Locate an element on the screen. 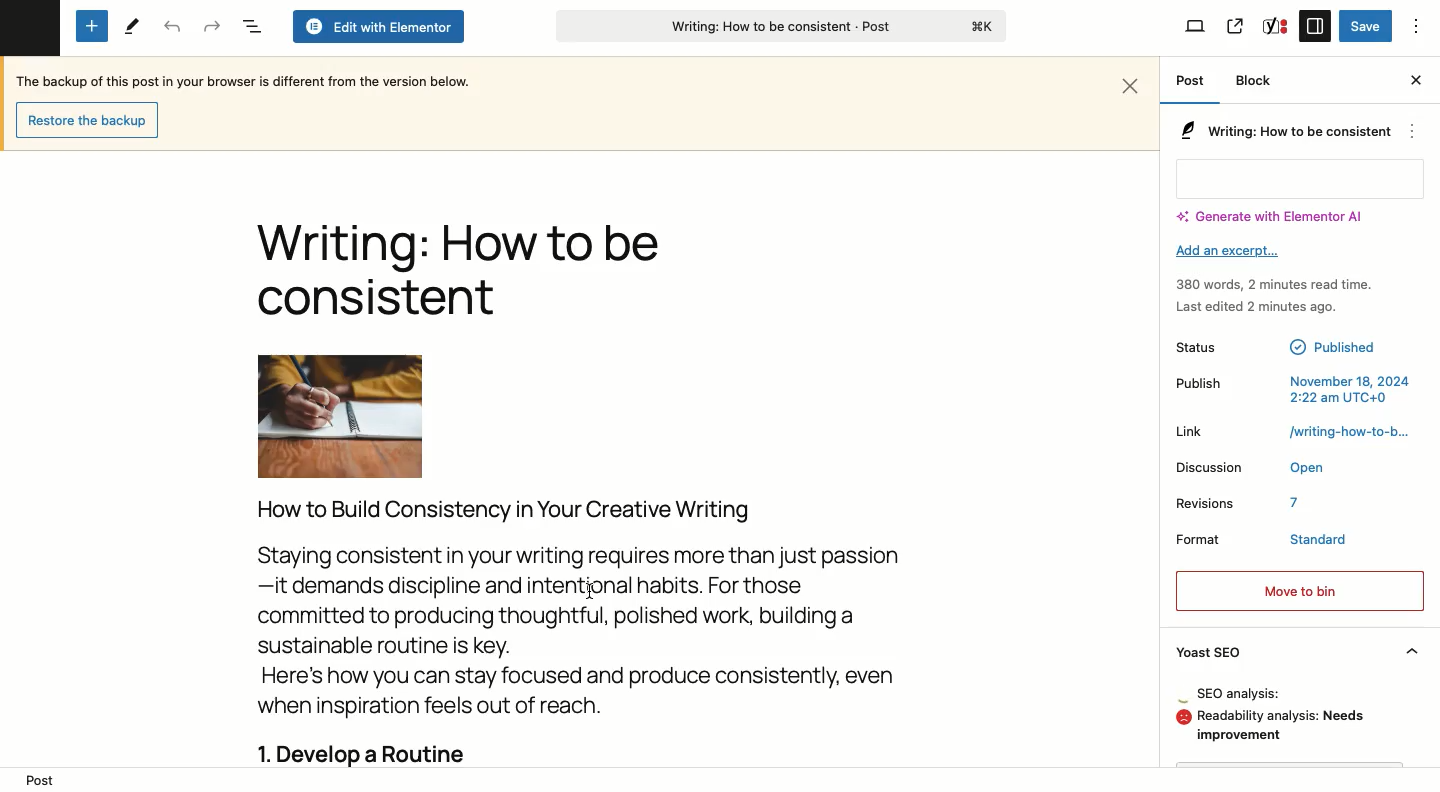  Move to bin is located at coordinates (1299, 591).